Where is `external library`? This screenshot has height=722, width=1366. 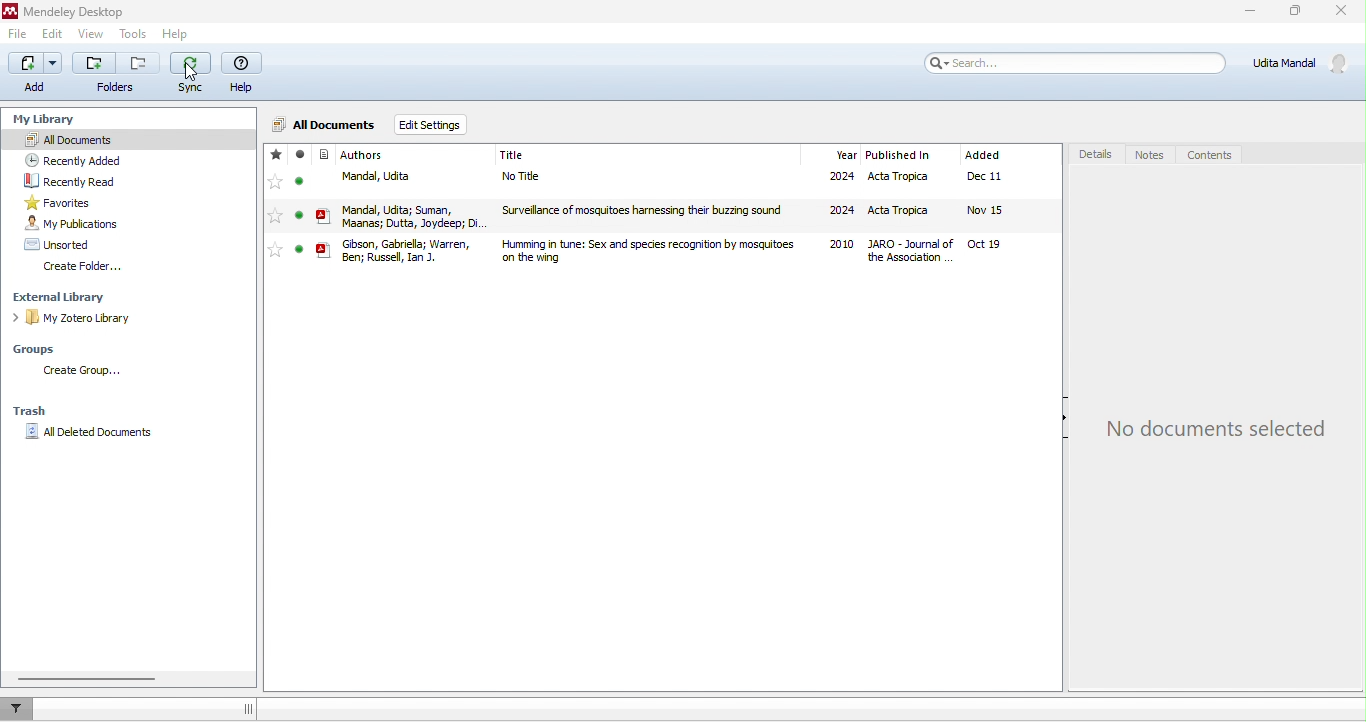 external library is located at coordinates (66, 297).